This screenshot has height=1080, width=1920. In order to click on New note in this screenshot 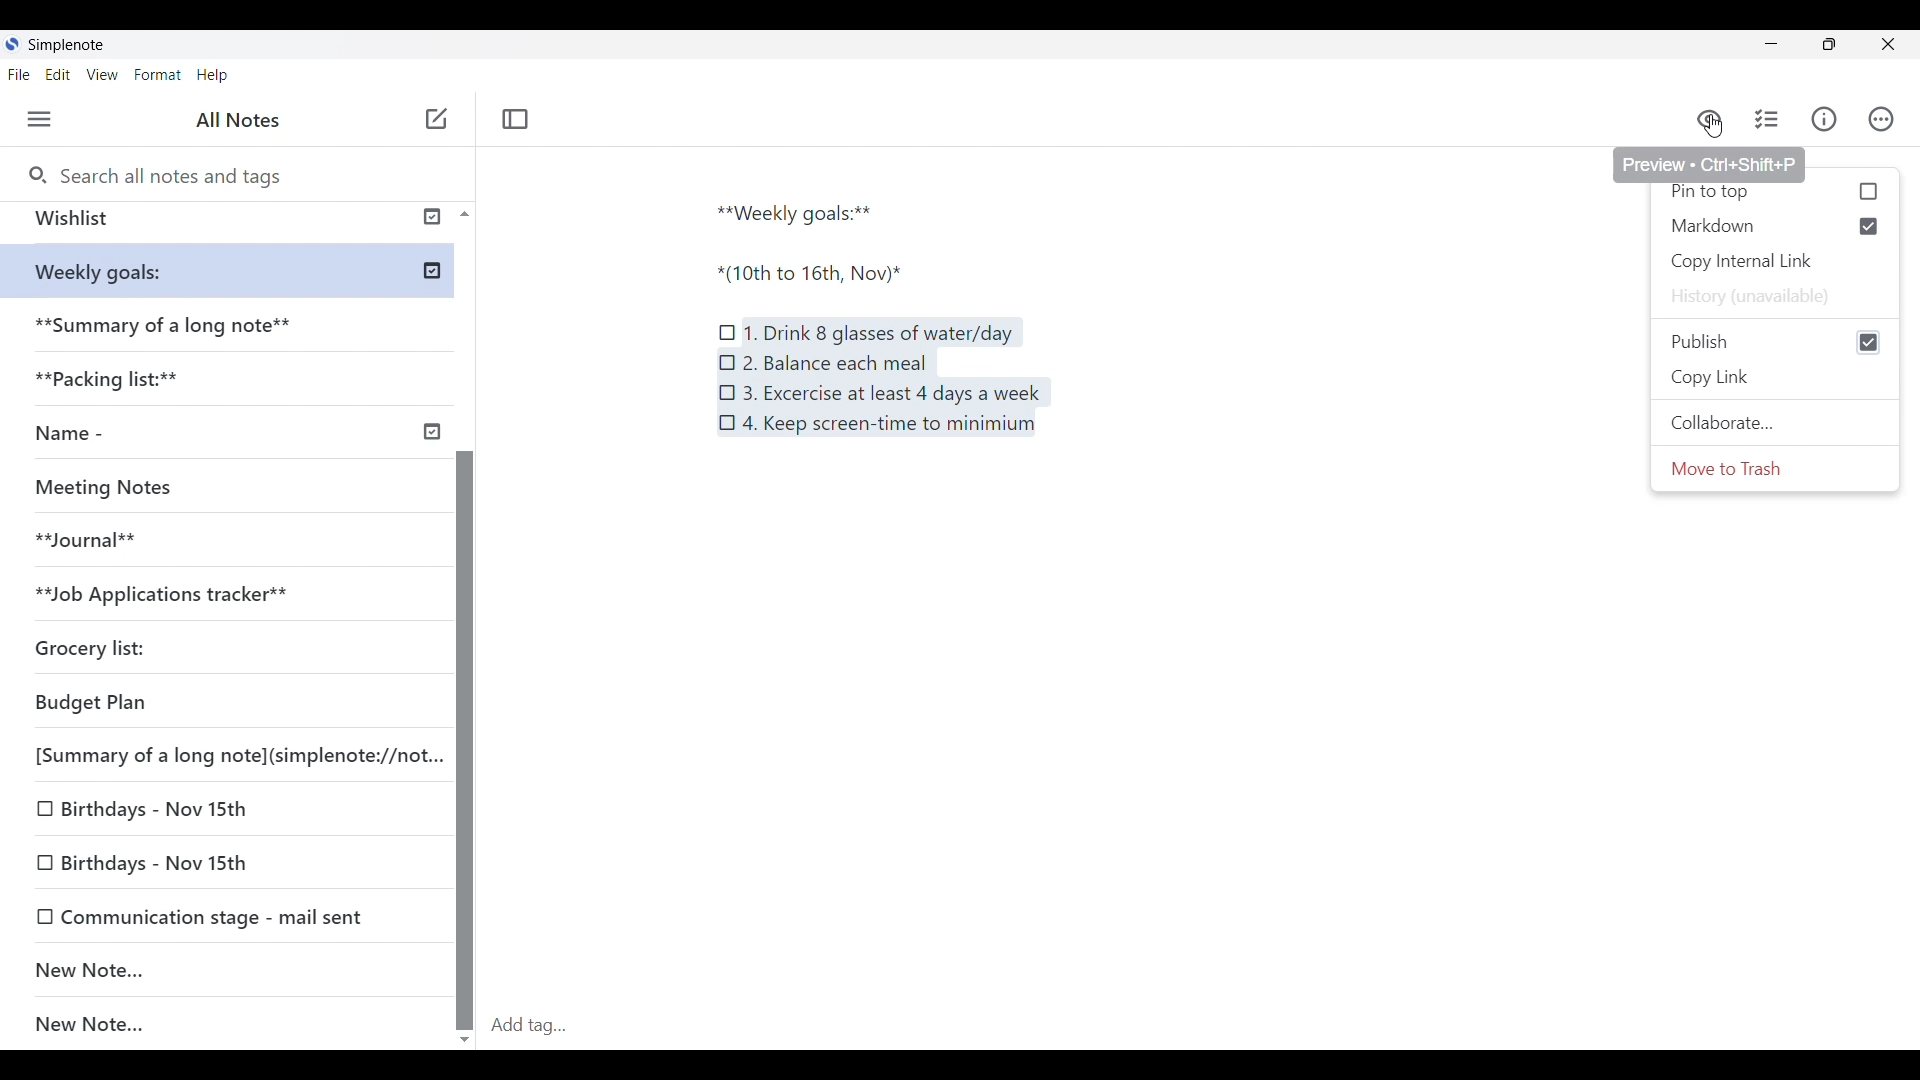, I will do `click(216, 969)`.